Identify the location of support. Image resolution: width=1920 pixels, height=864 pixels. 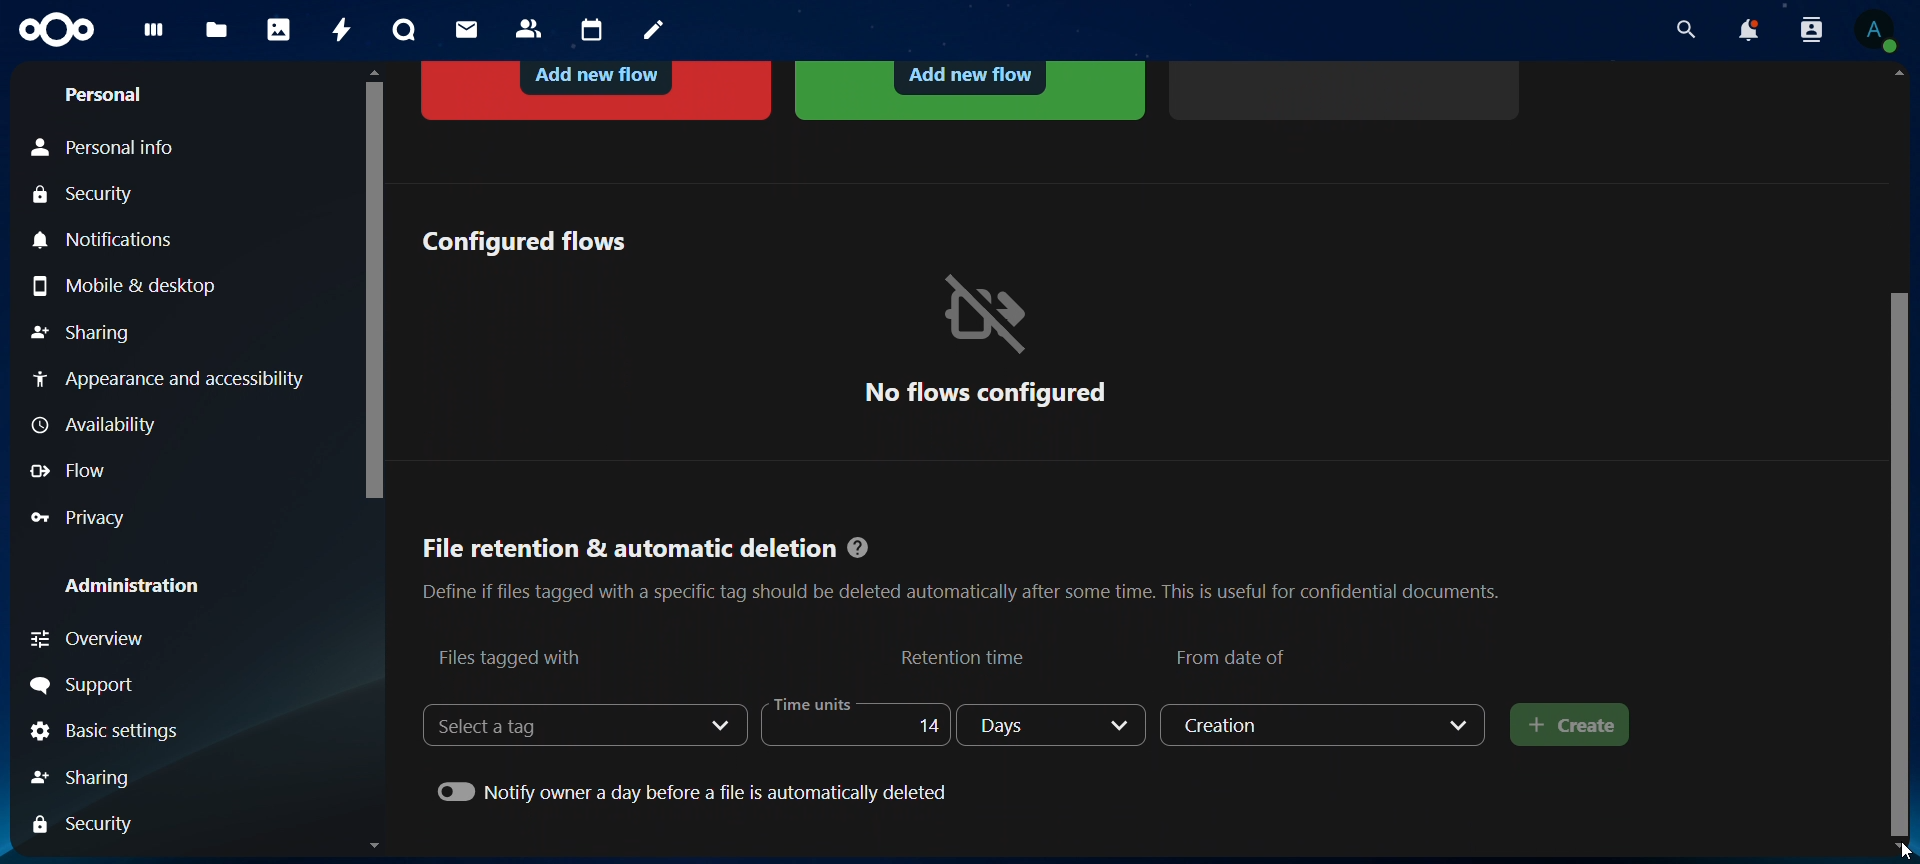
(88, 686).